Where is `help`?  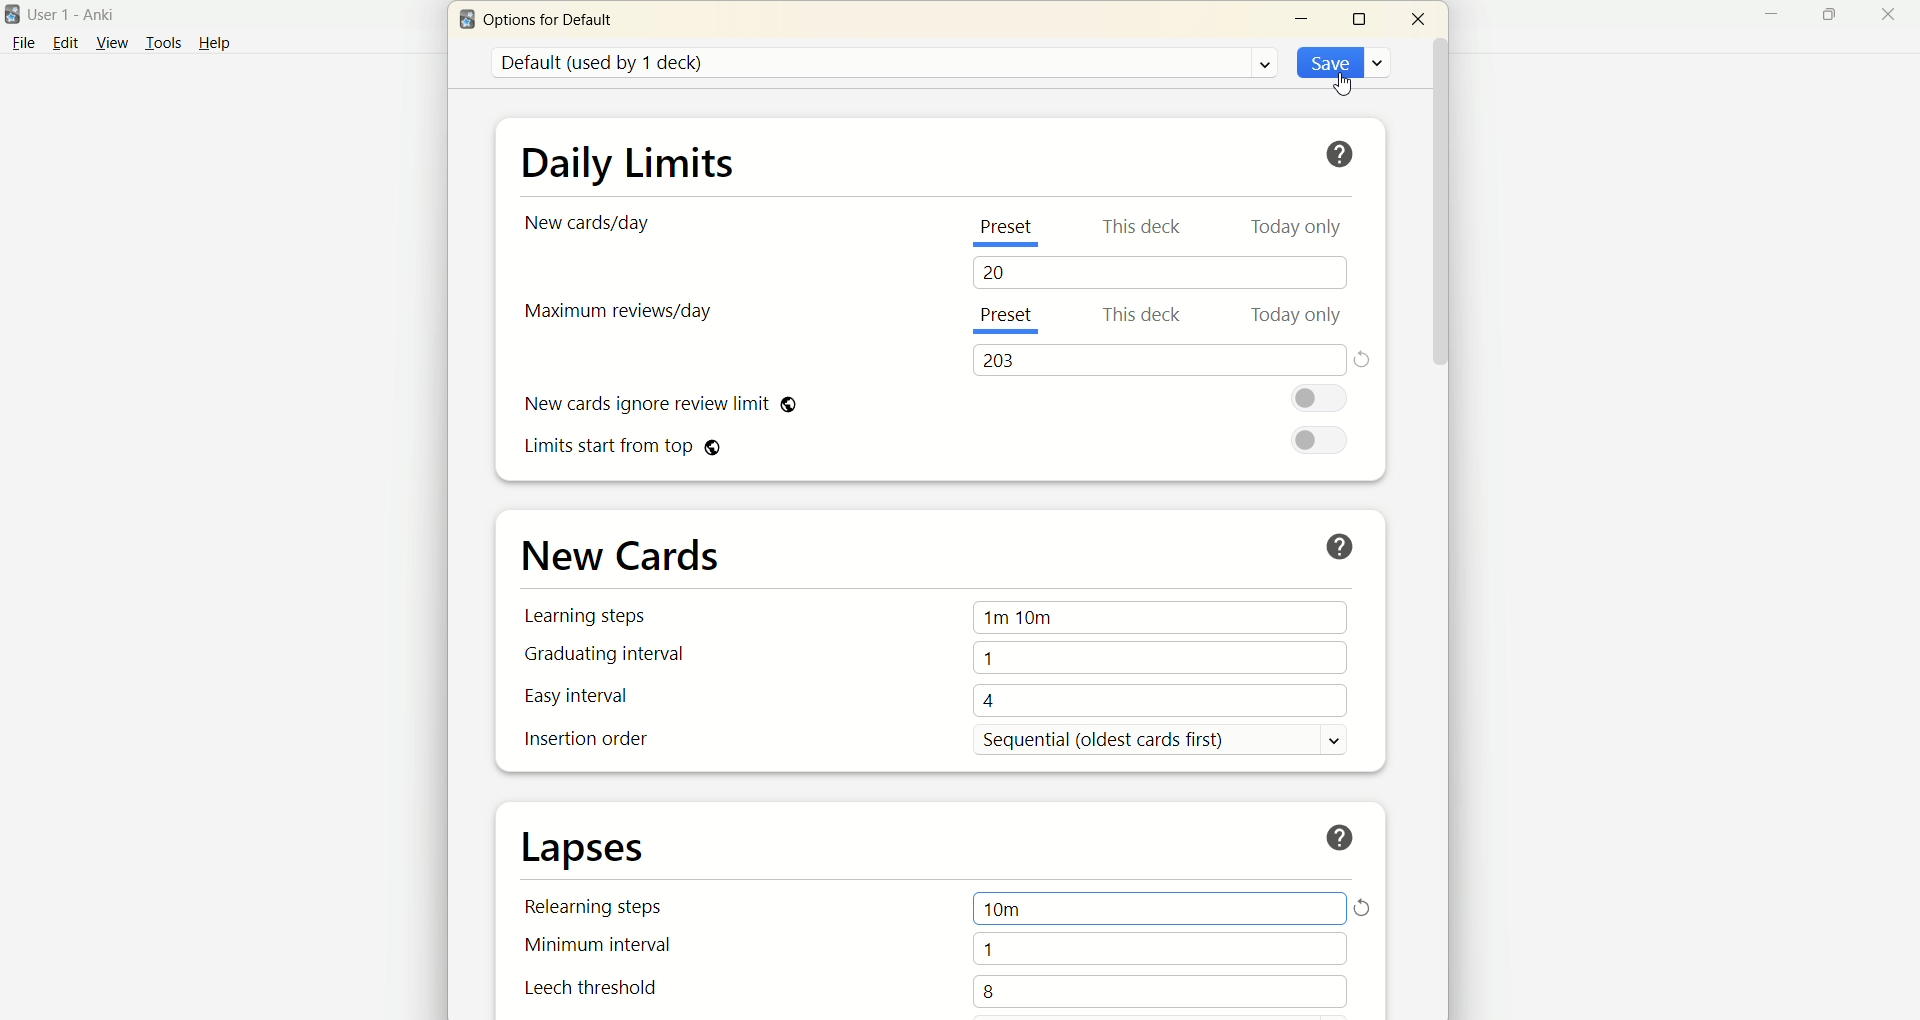 help is located at coordinates (226, 42).